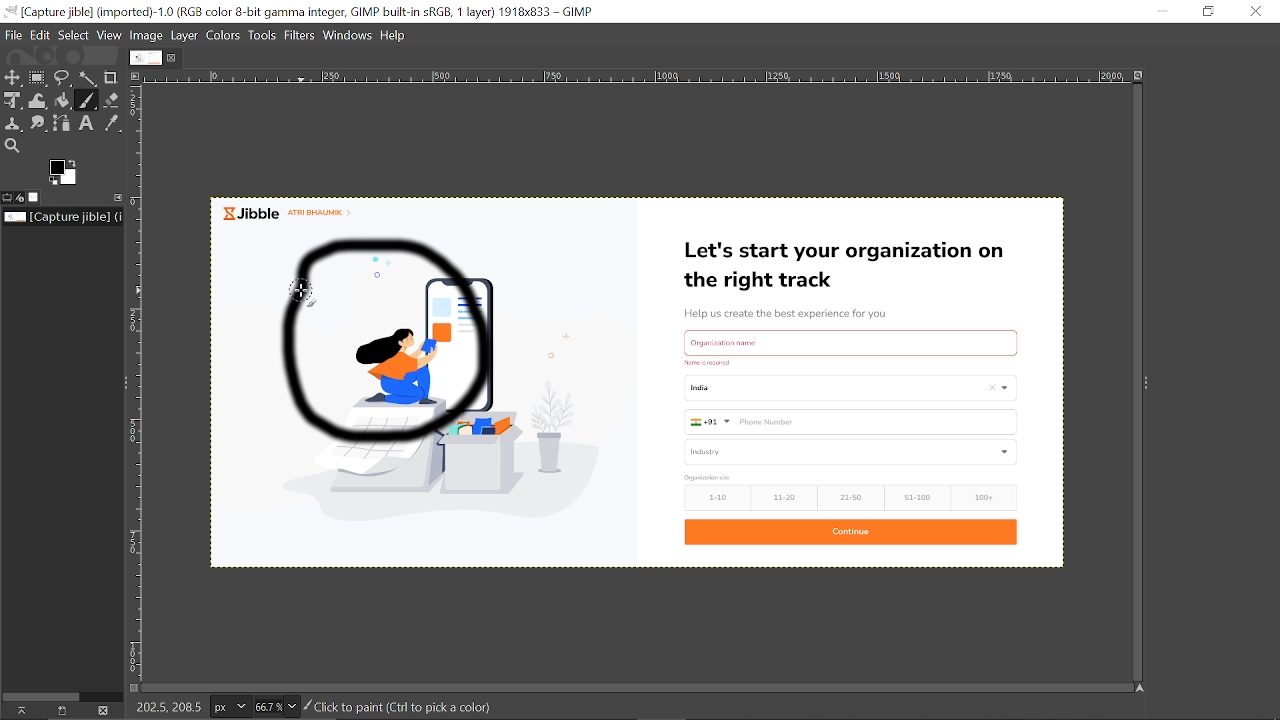 The height and width of the screenshot is (720, 1280). Describe the element at coordinates (147, 37) in the screenshot. I see `Image` at that location.